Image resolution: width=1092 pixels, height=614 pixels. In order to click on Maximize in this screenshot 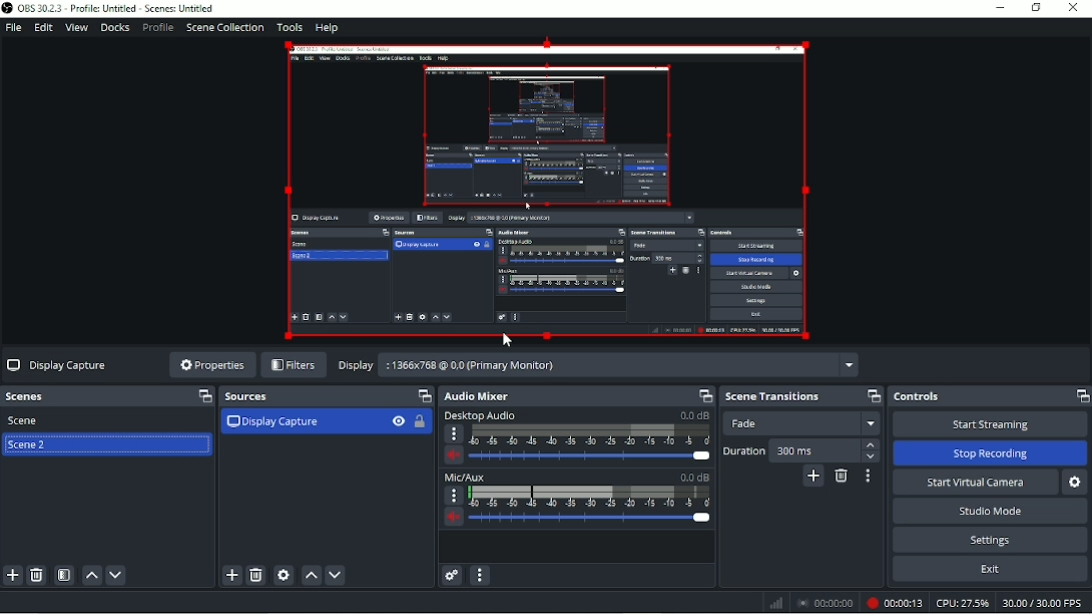, I will do `click(422, 396)`.